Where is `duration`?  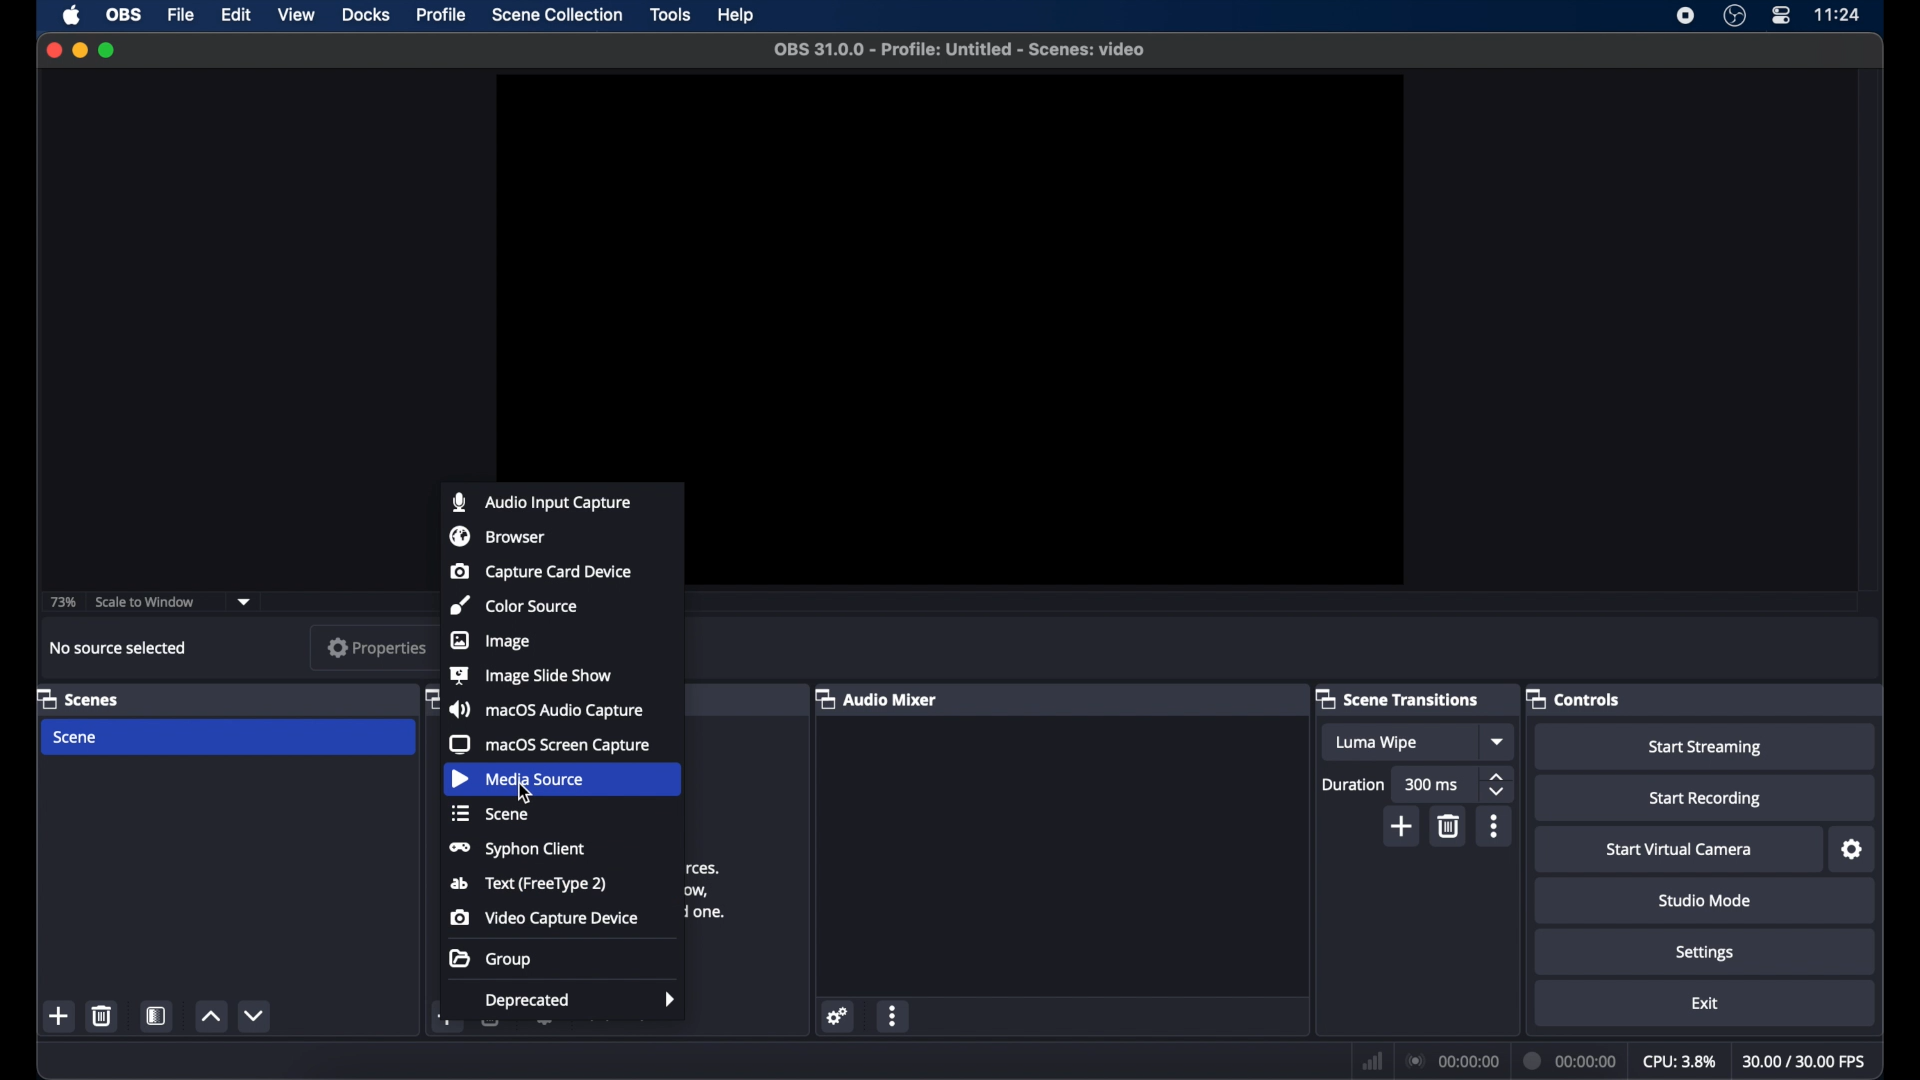 duration is located at coordinates (1352, 784).